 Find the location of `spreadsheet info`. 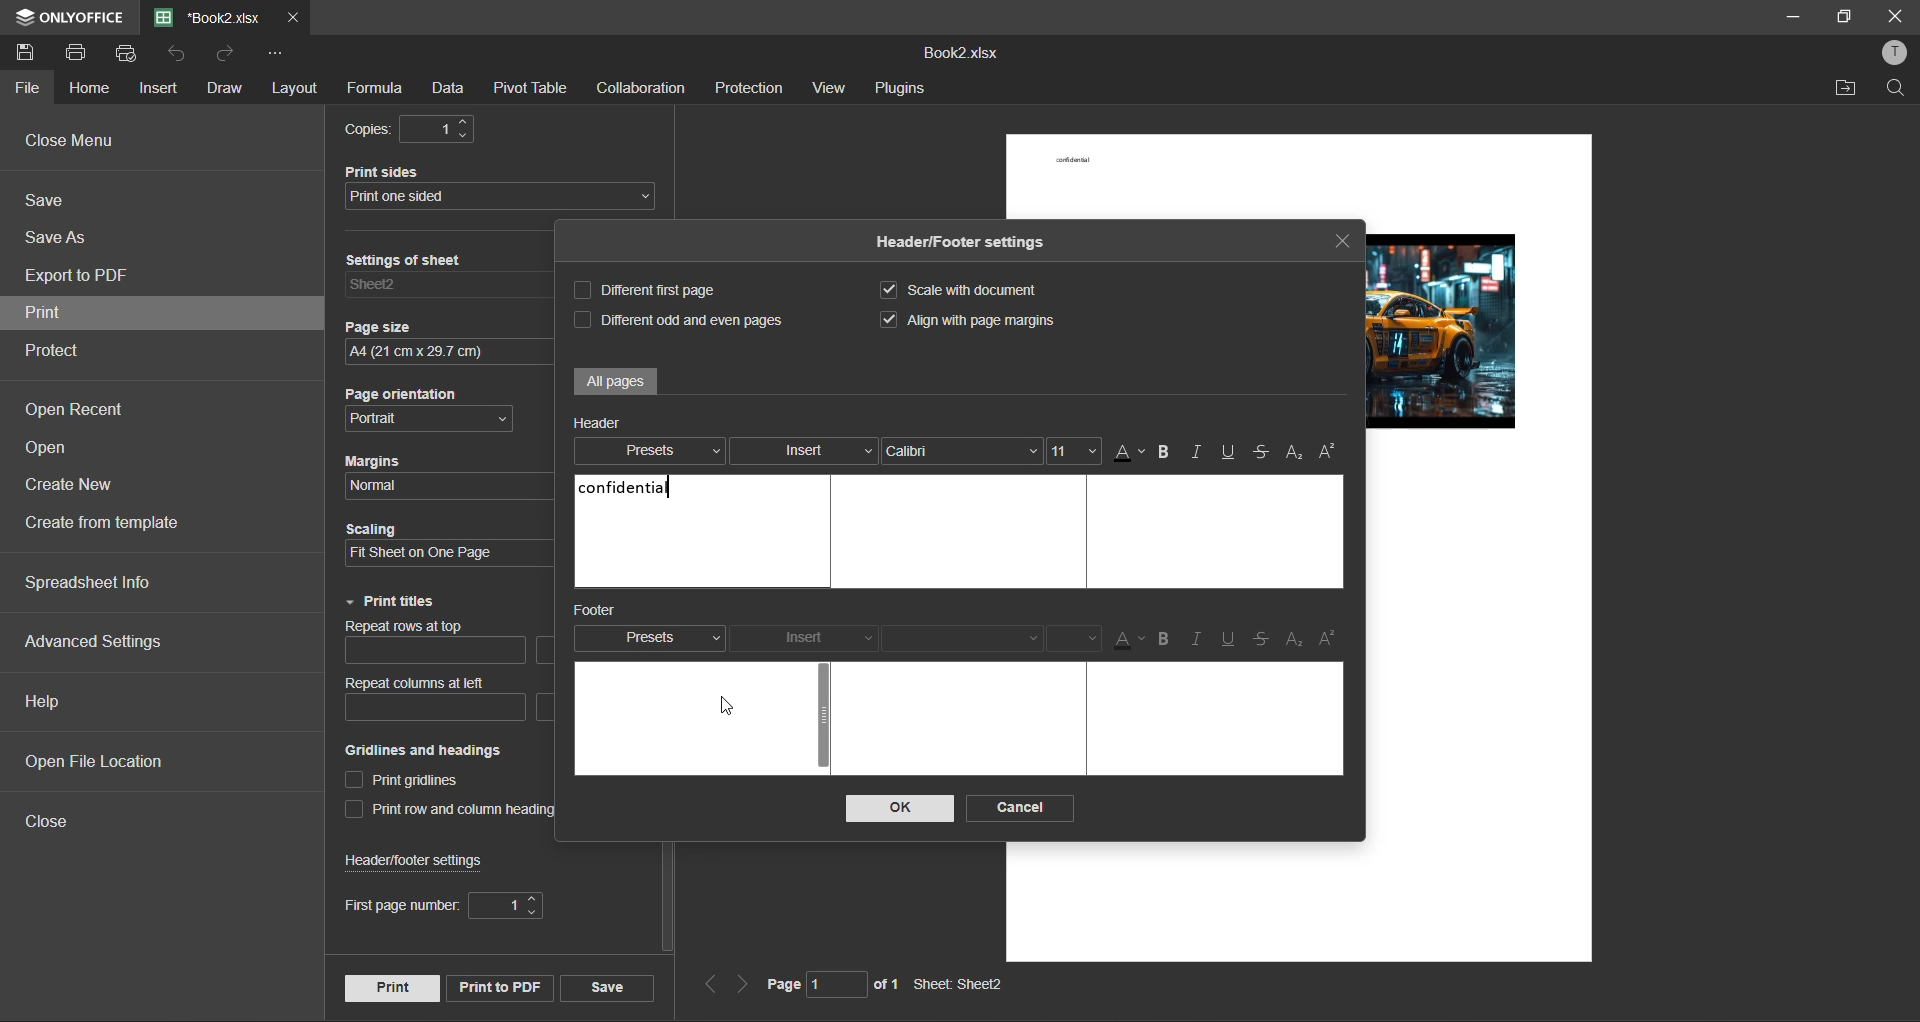

spreadsheet info is located at coordinates (90, 581).